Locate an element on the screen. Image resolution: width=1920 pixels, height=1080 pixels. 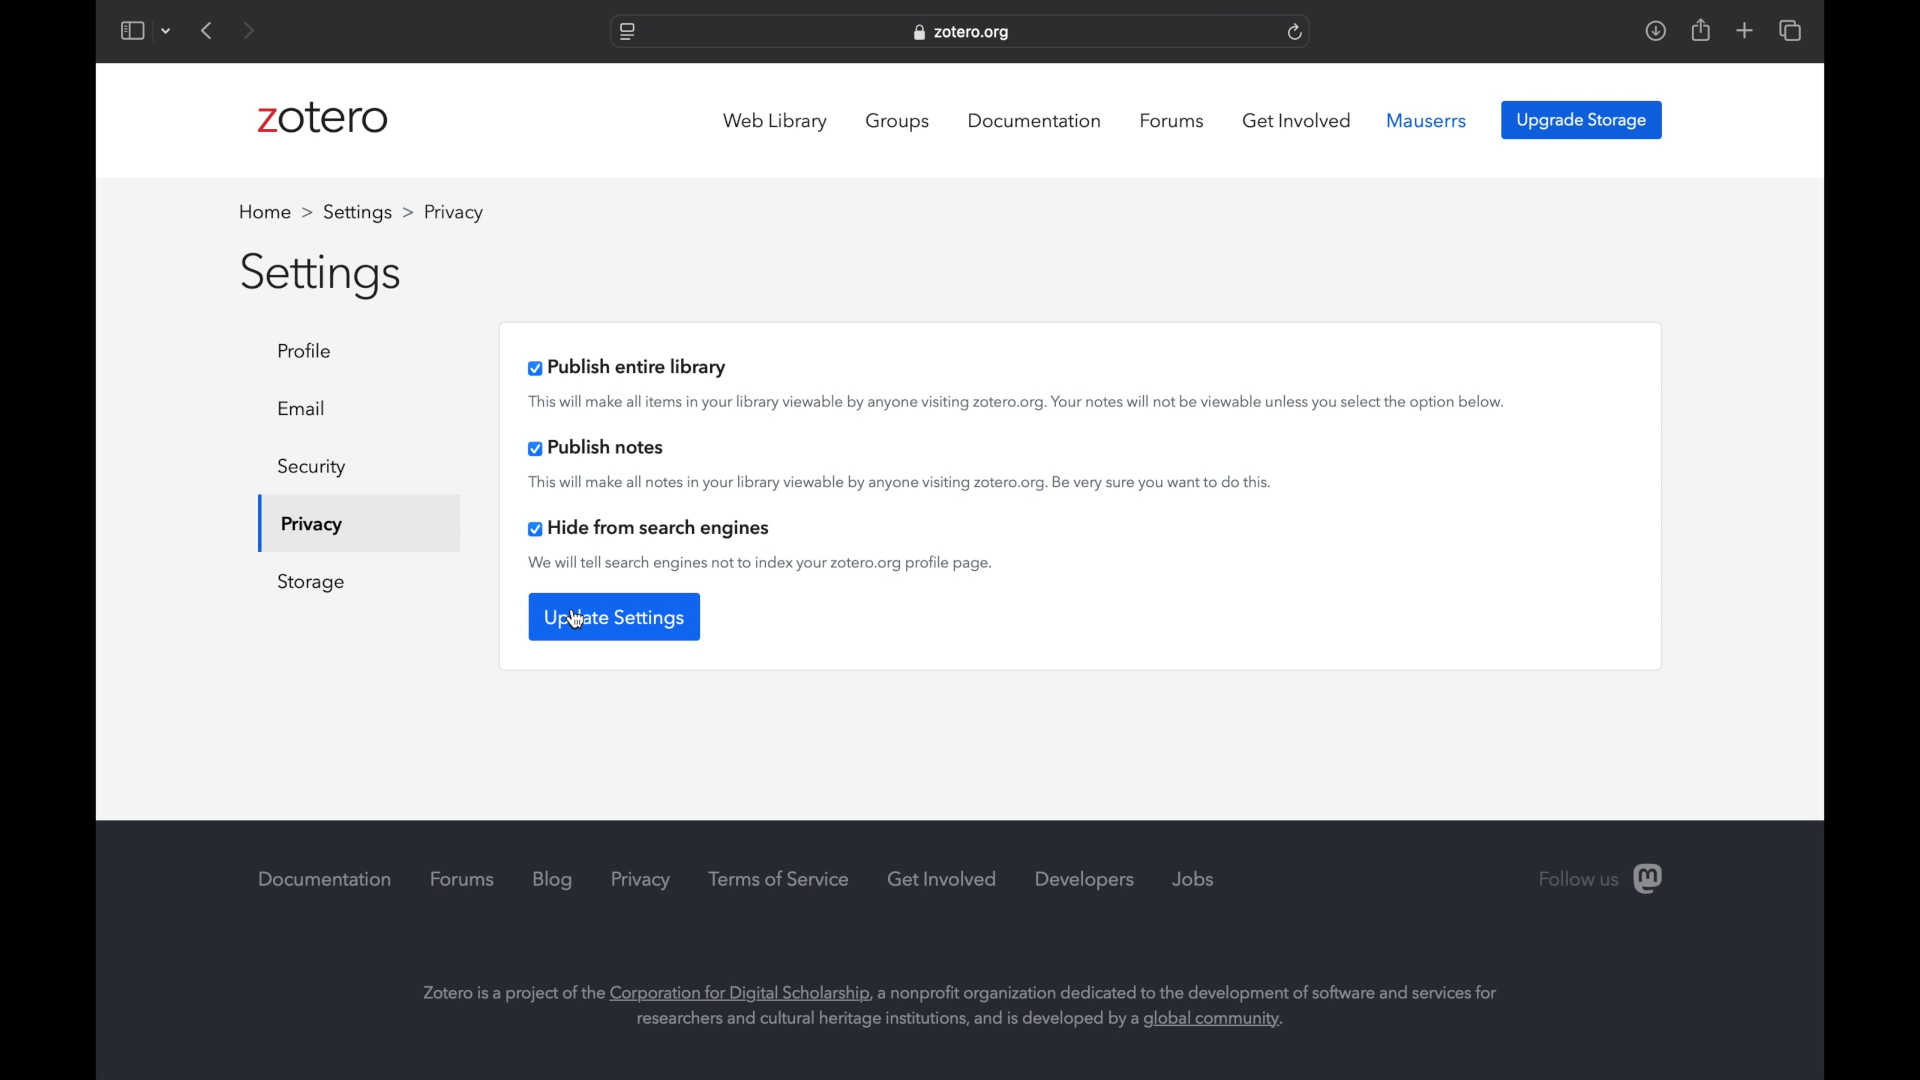
forums is located at coordinates (1172, 121).